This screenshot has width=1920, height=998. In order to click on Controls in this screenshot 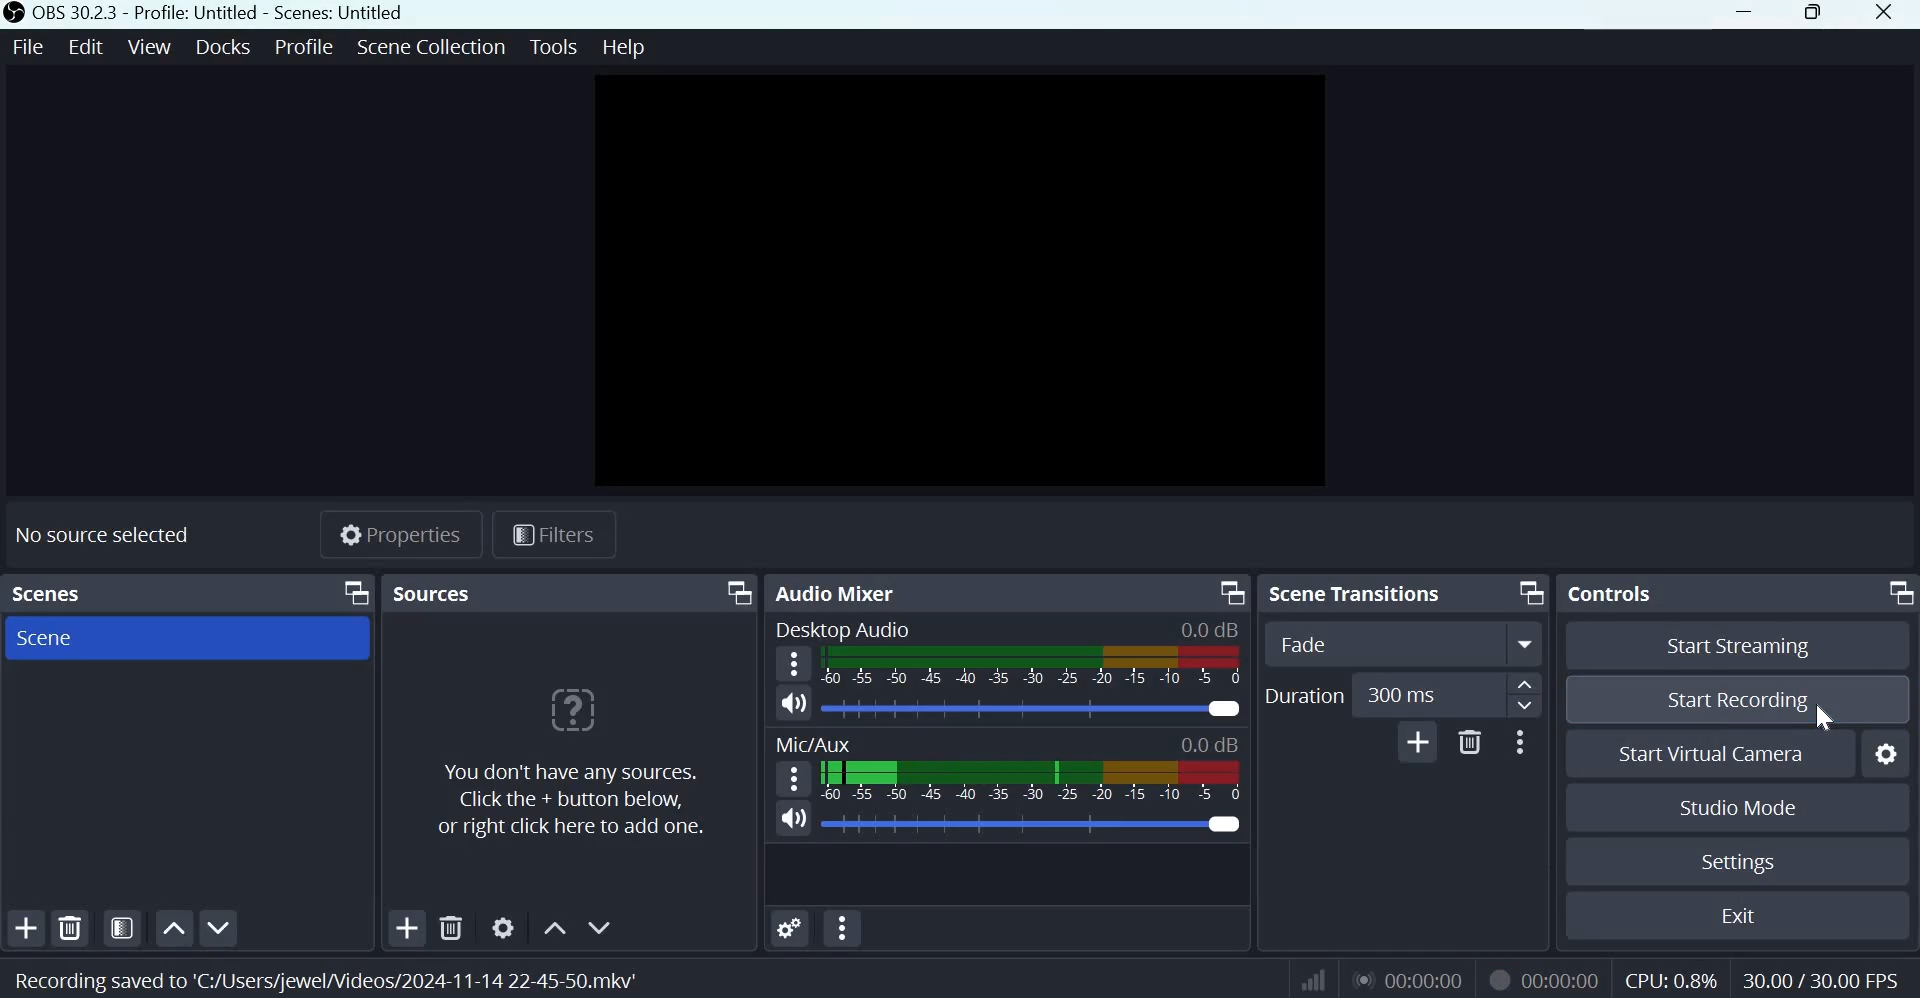, I will do `click(1622, 592)`.